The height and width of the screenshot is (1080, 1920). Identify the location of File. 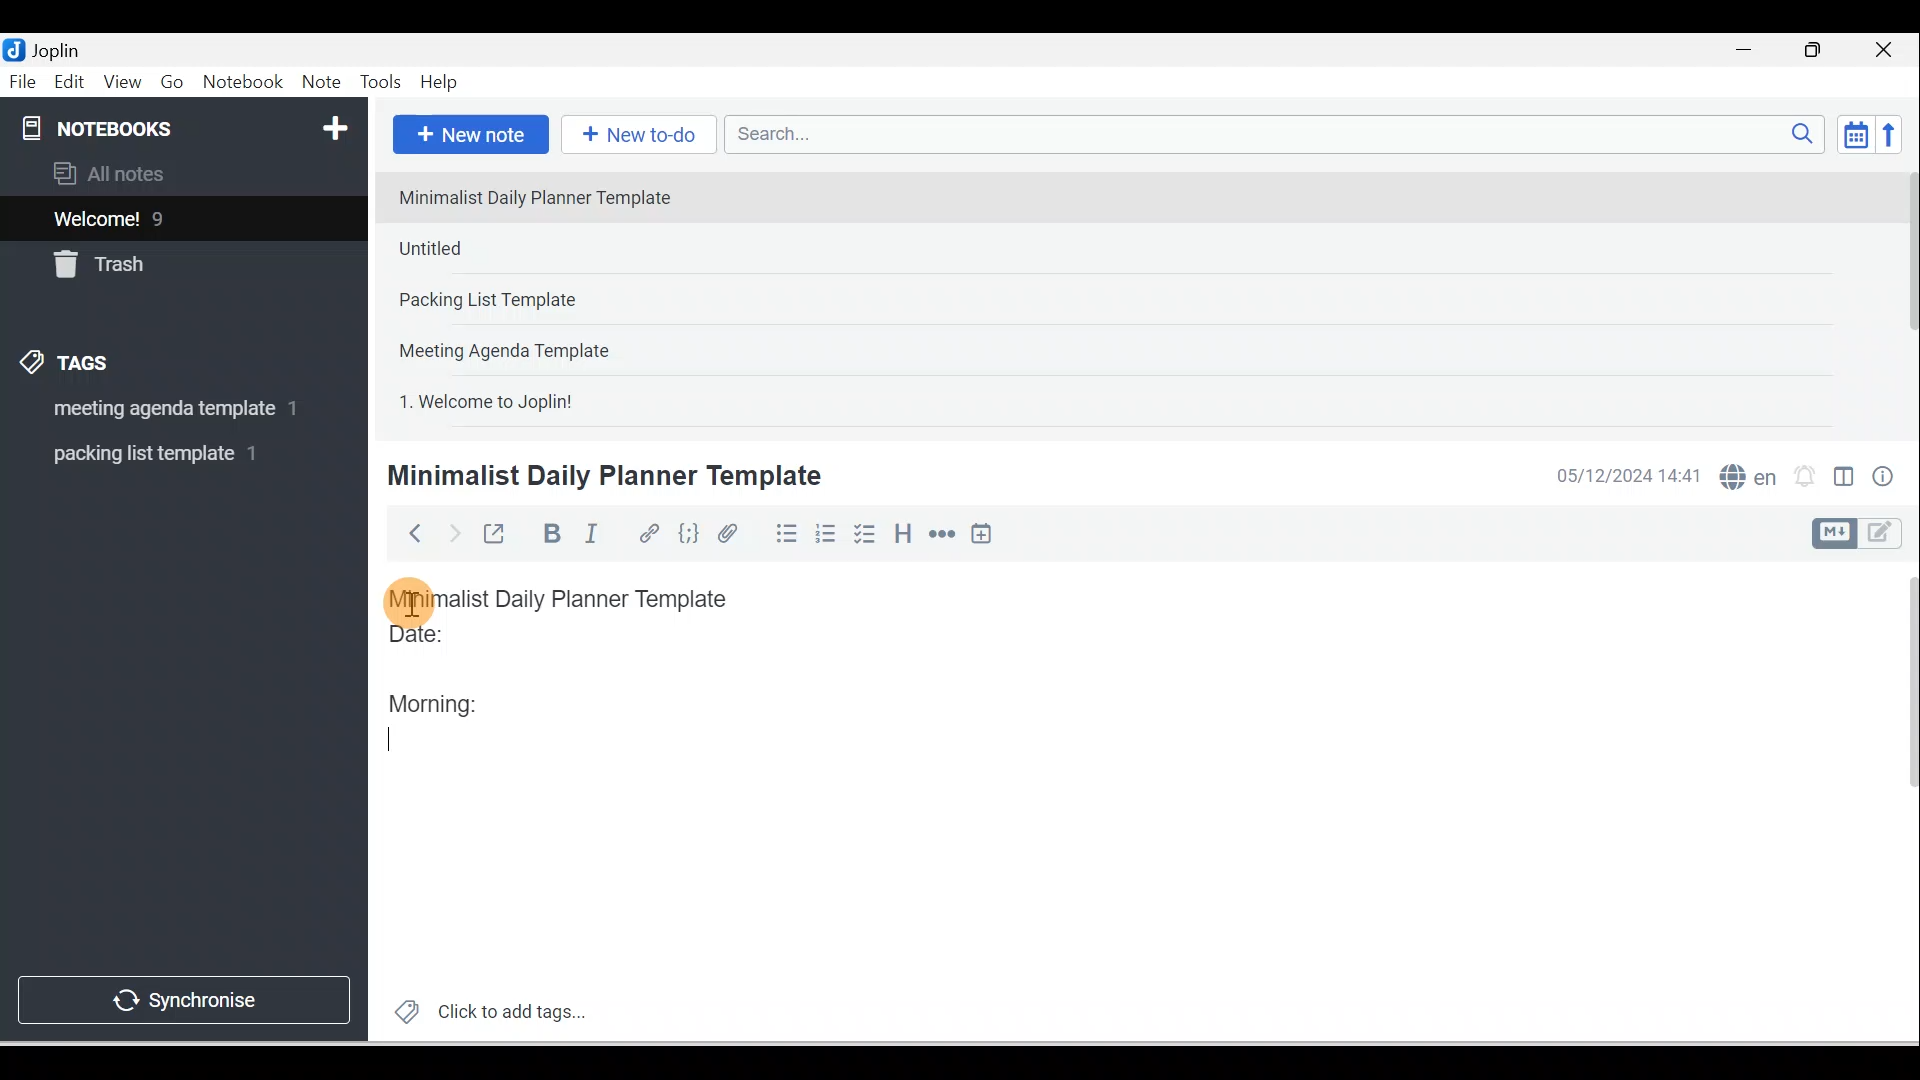
(24, 80).